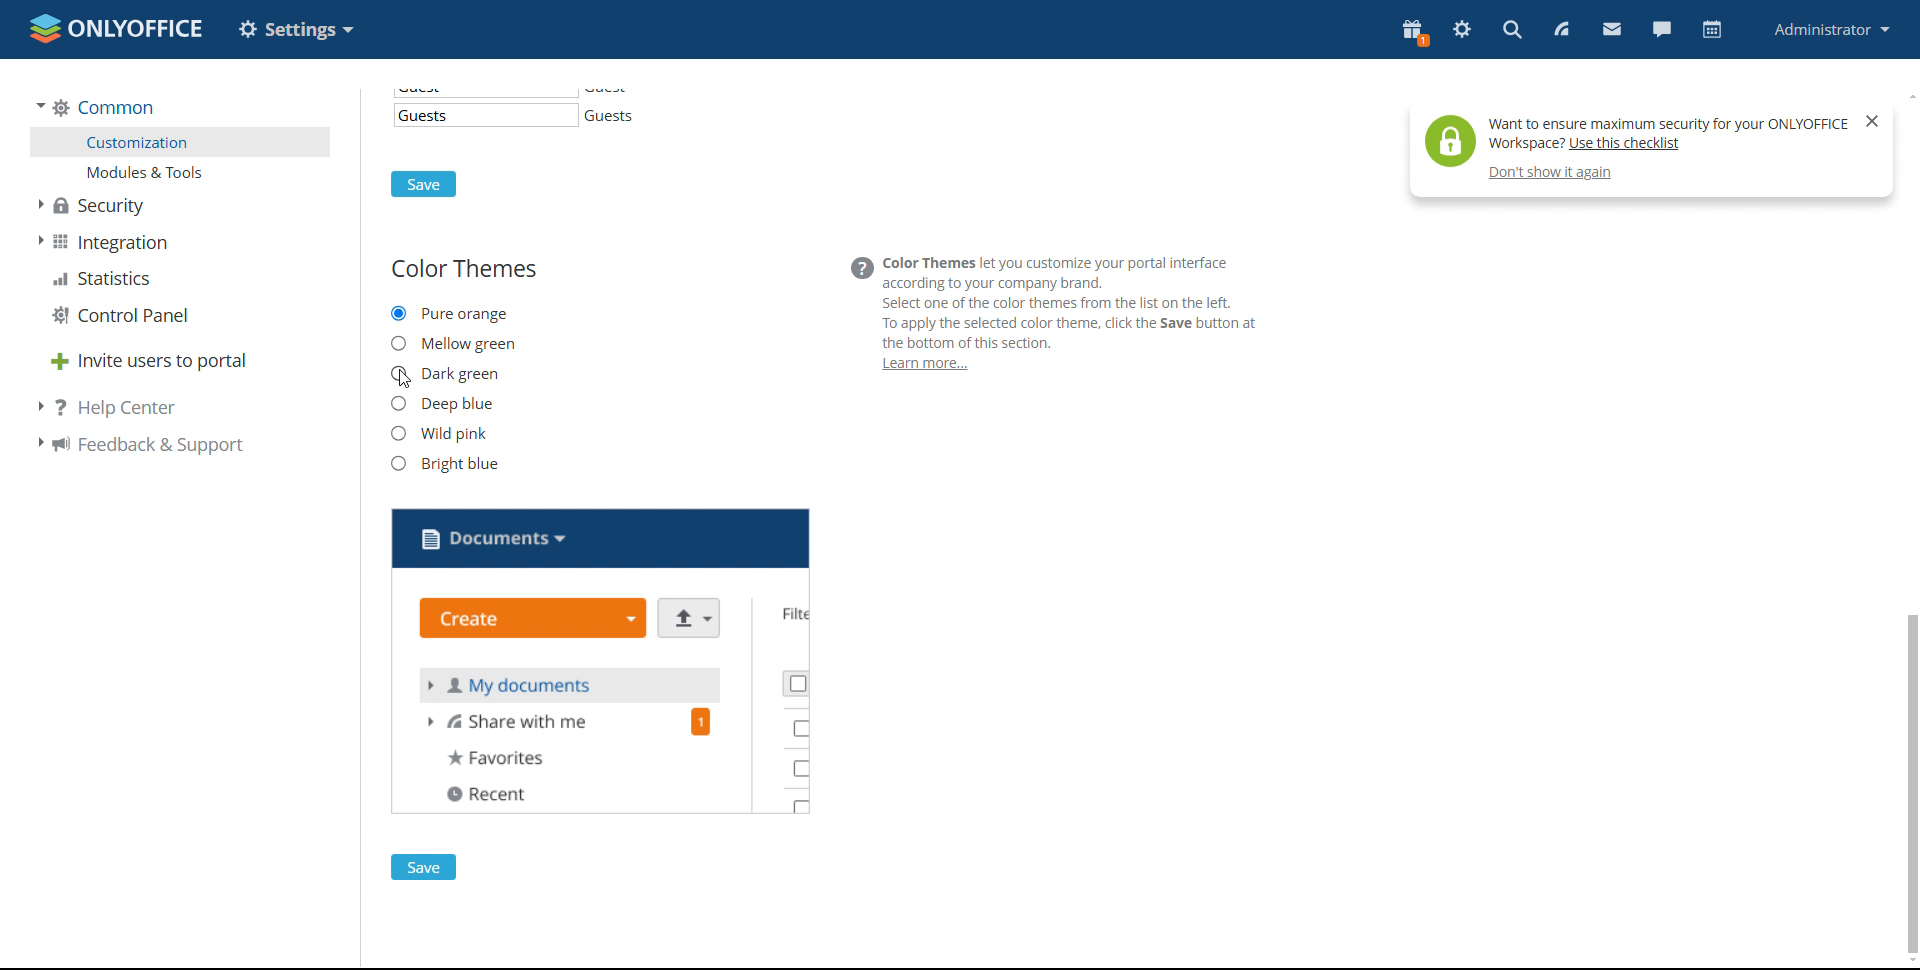  Describe the element at coordinates (1511, 29) in the screenshot. I see `search` at that location.